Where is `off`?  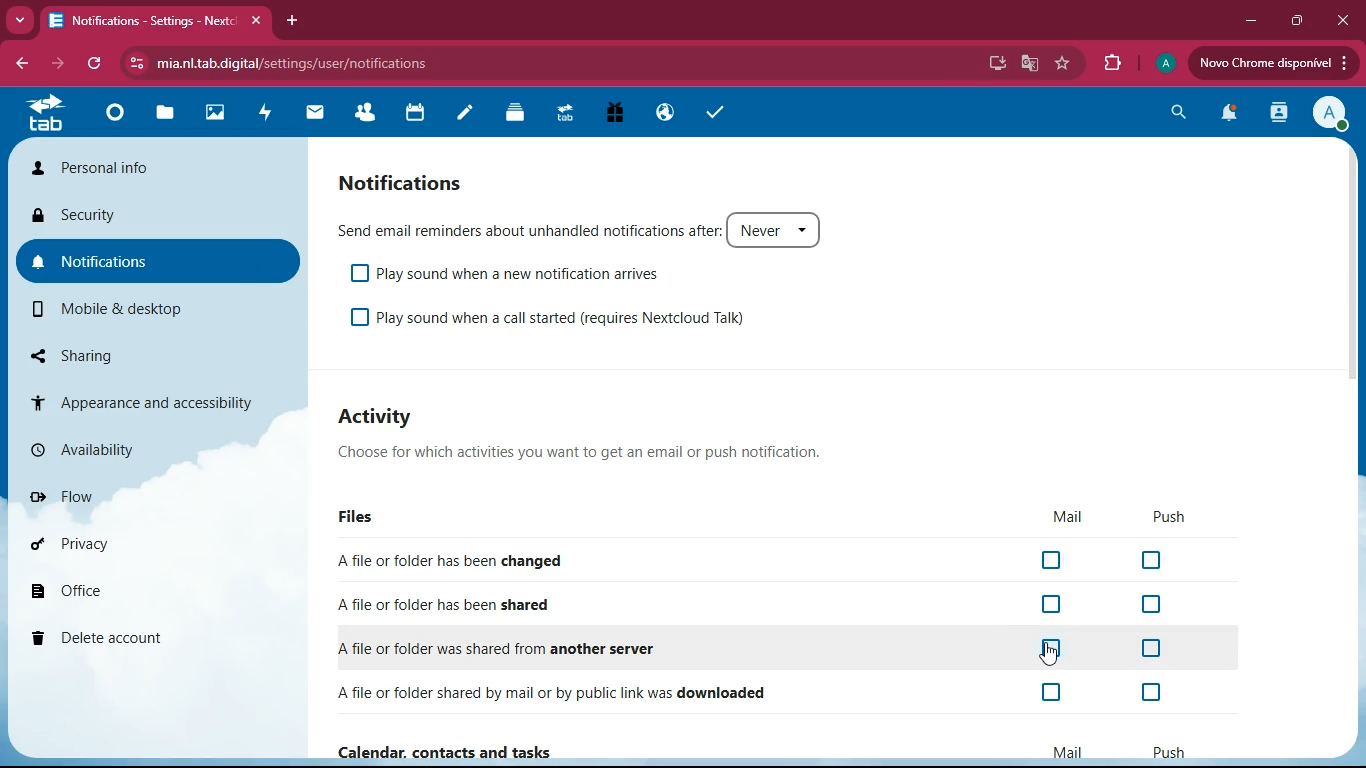 off is located at coordinates (1052, 561).